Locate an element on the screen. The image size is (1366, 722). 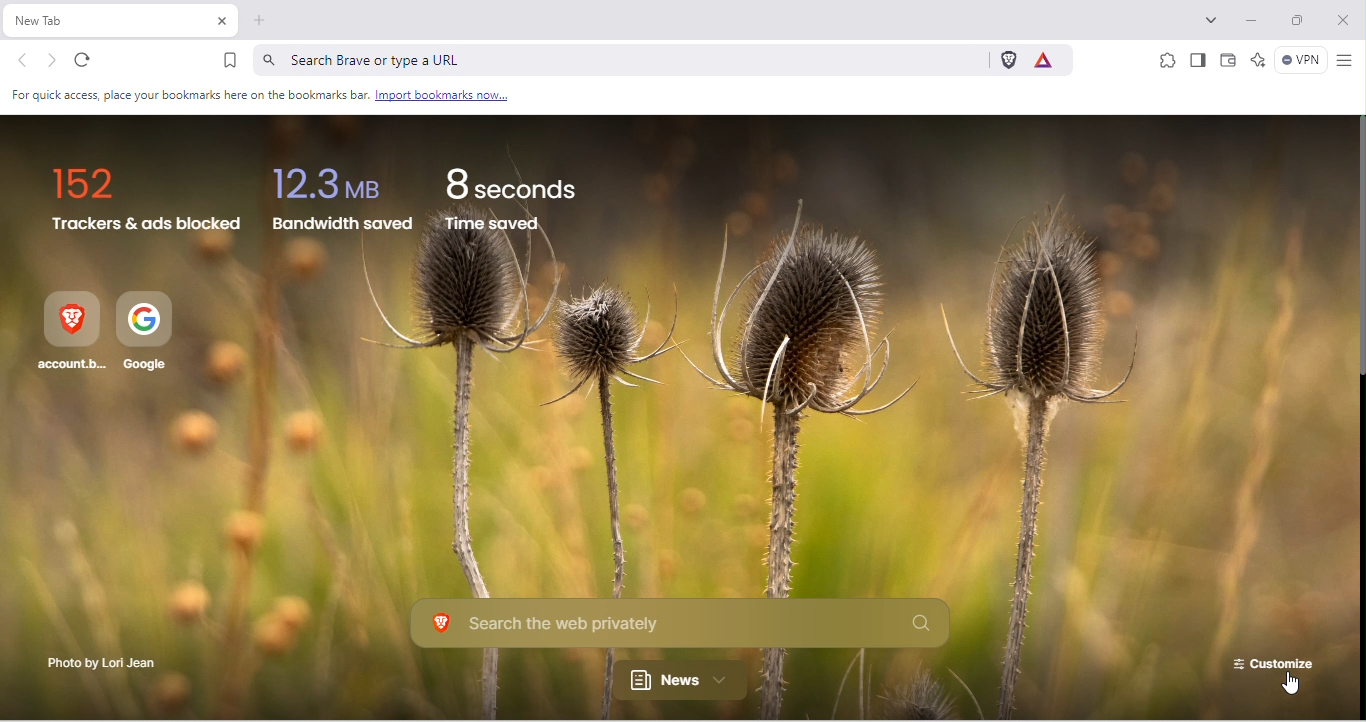
12.3 MB Bandwidth saved is located at coordinates (340, 207).